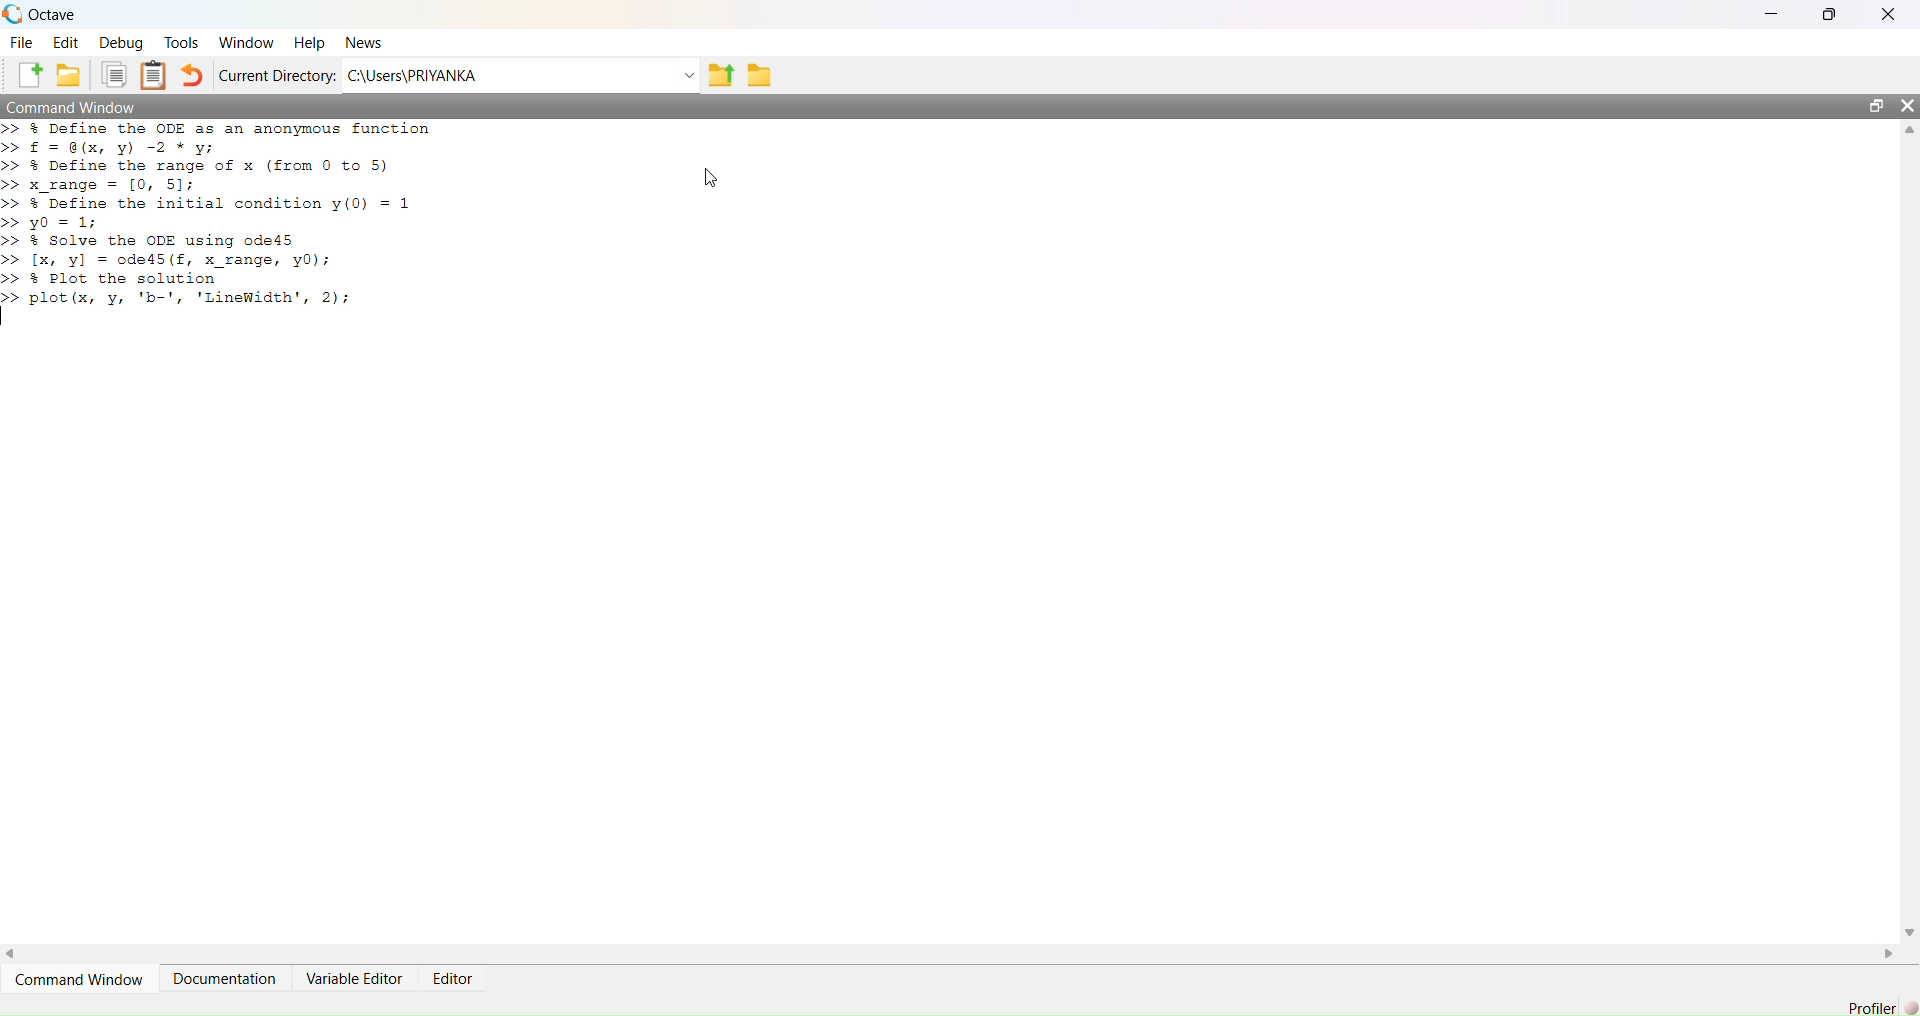 The image size is (1920, 1016). What do you see at coordinates (1907, 106) in the screenshot?
I see `Hide Widget` at bounding box center [1907, 106].